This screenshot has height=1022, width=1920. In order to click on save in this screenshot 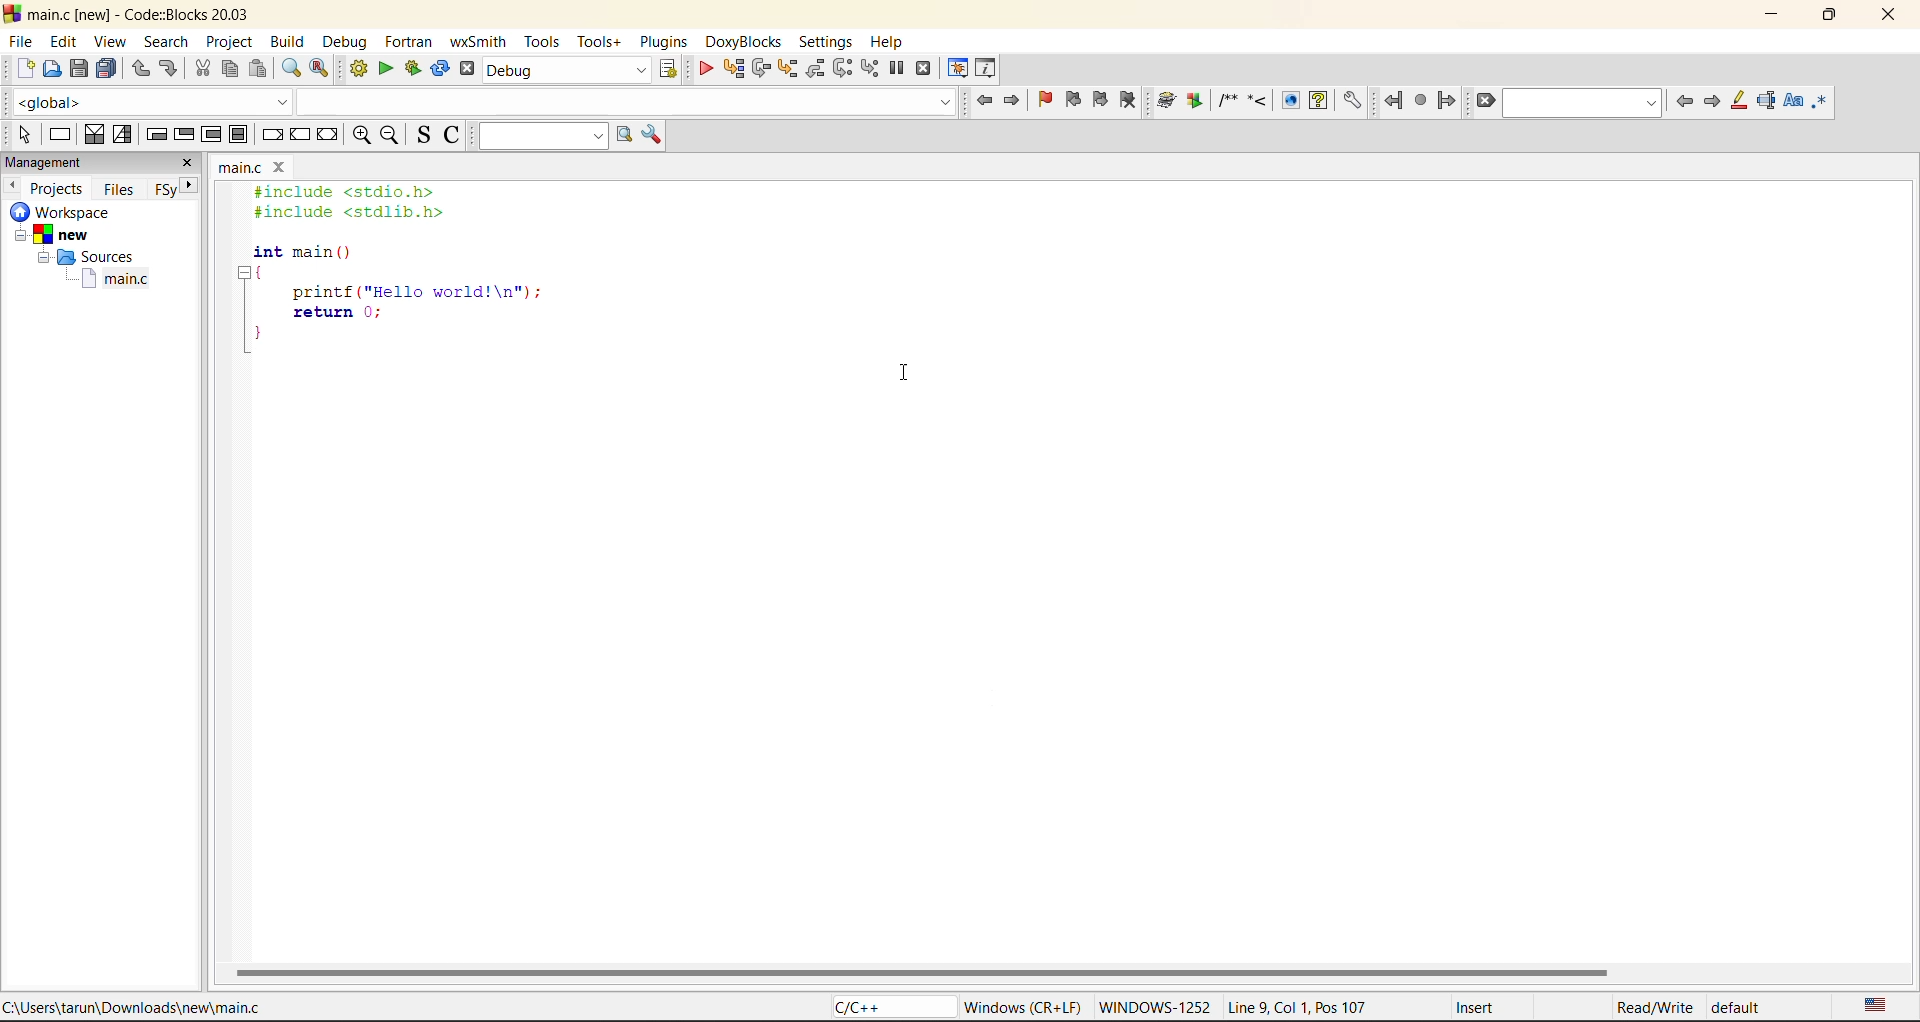, I will do `click(82, 69)`.